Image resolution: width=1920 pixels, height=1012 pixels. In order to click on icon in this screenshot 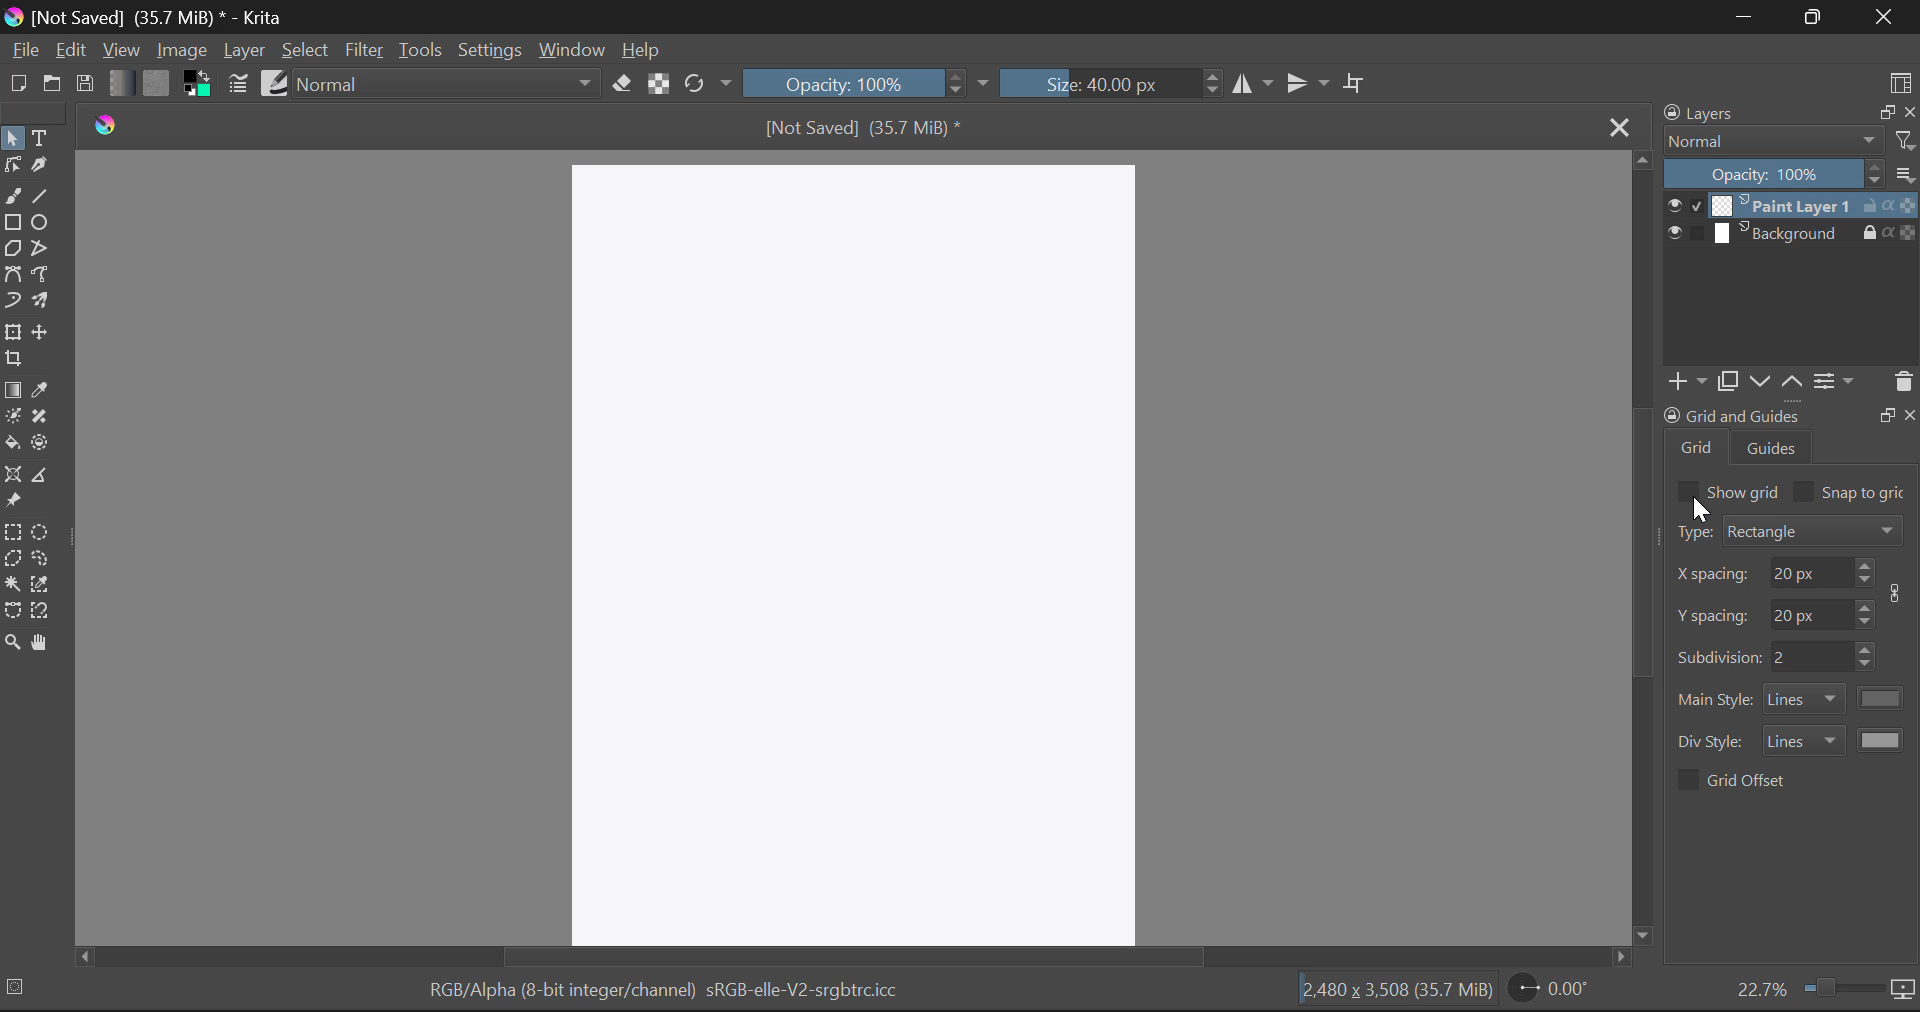, I will do `click(1900, 593)`.